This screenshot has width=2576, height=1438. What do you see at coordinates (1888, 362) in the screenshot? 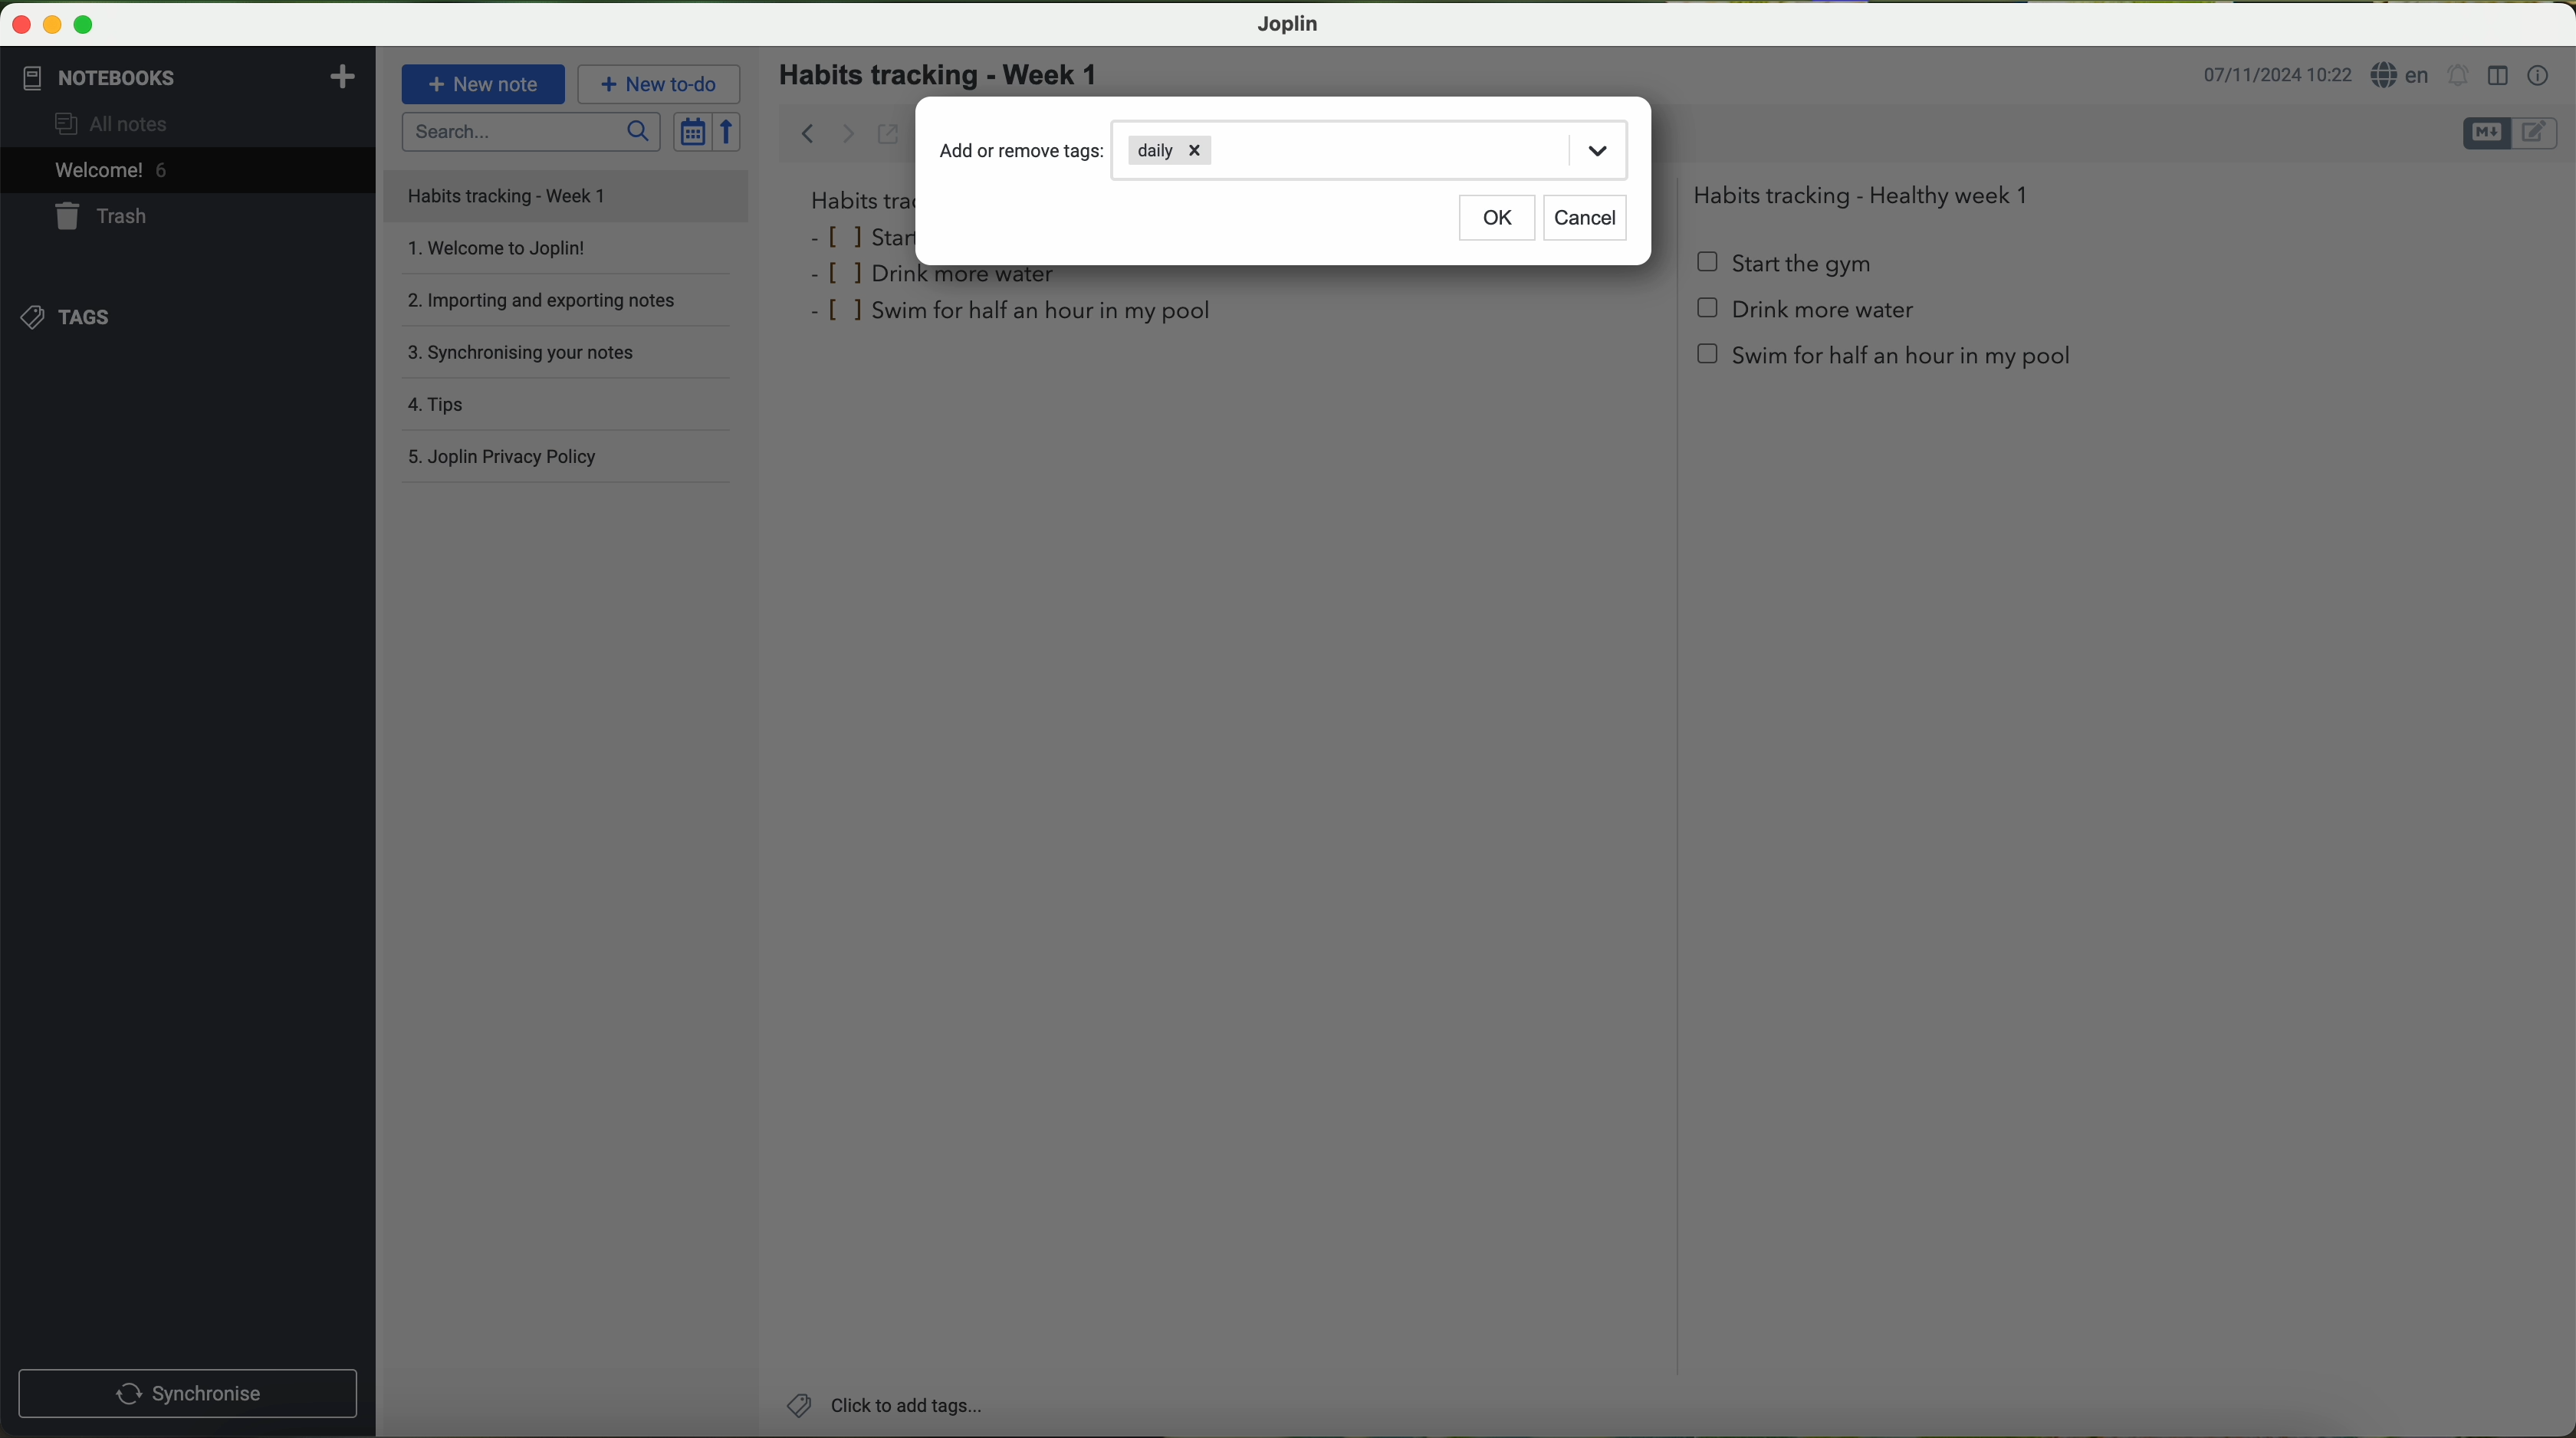
I see `swim for half an hour in my pool` at bounding box center [1888, 362].